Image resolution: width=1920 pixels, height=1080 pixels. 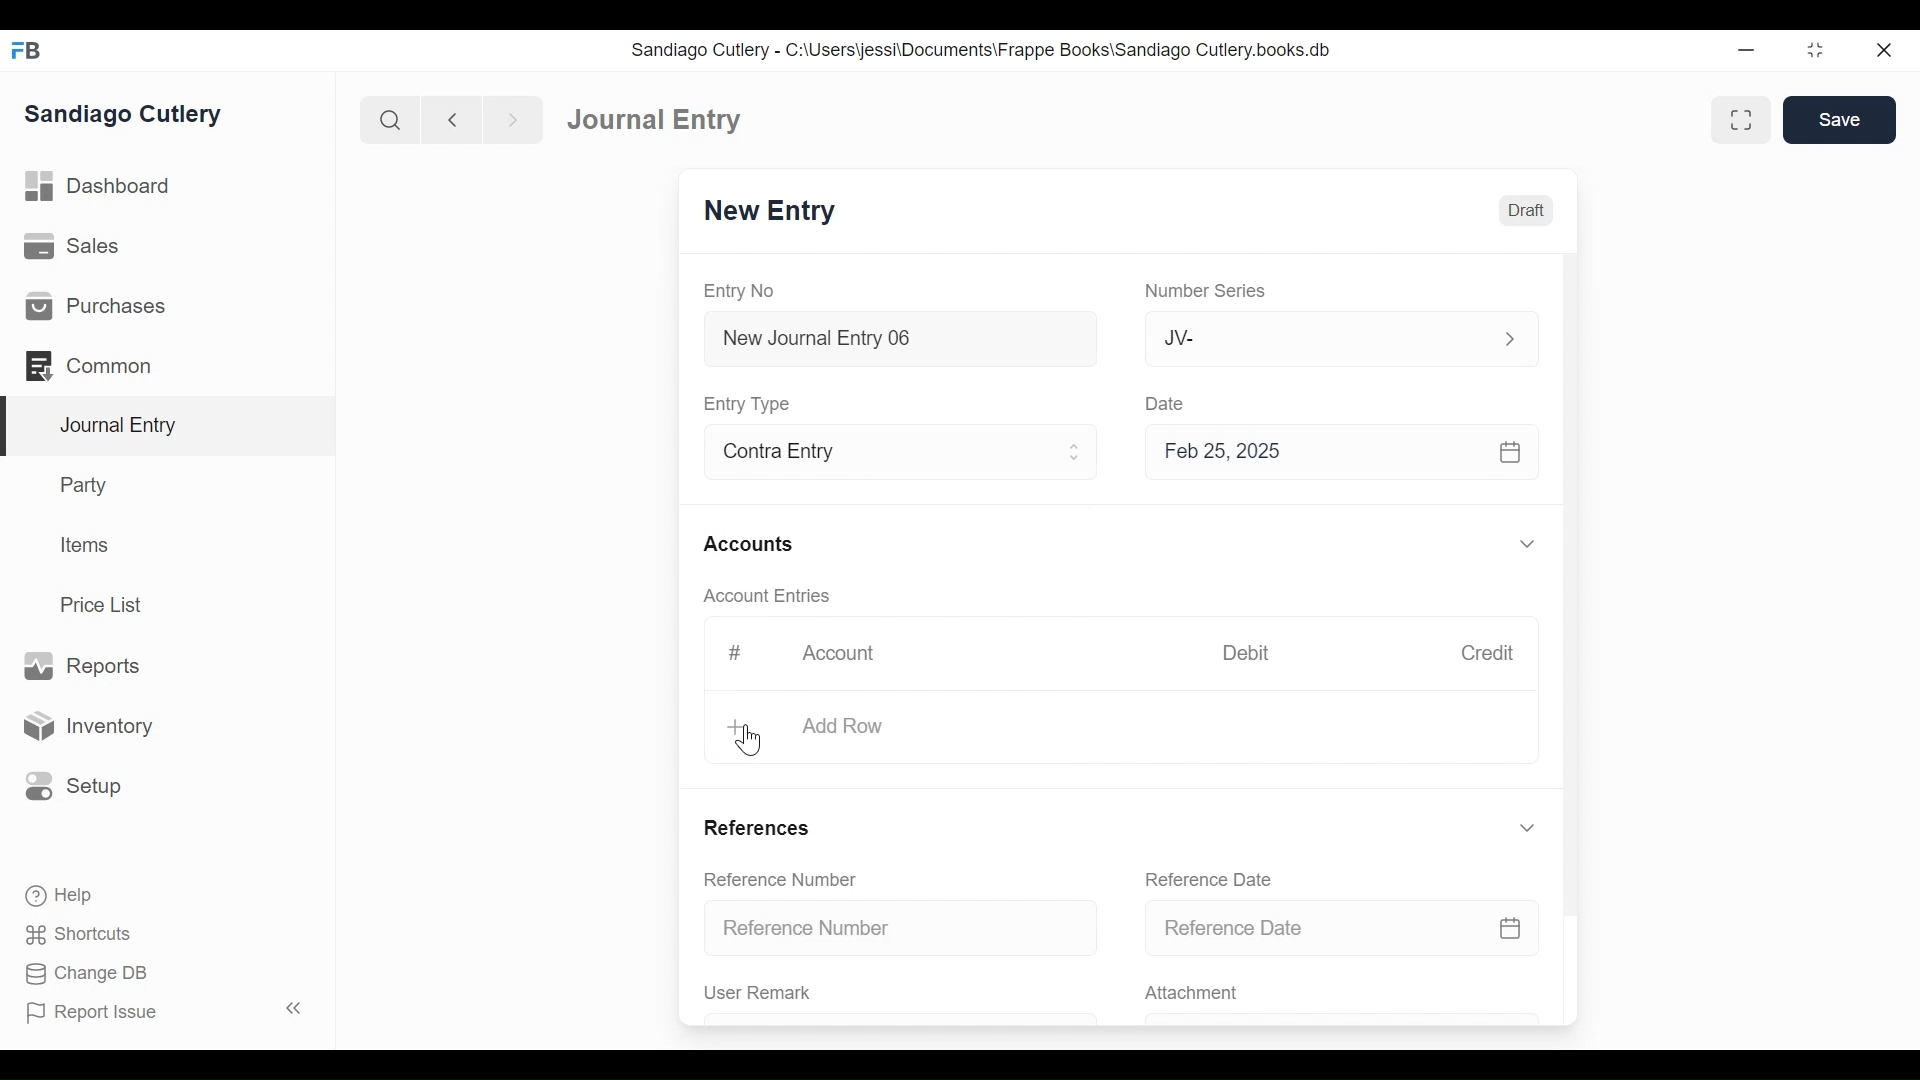 What do you see at coordinates (84, 934) in the screenshot?
I see `Shortcuts` at bounding box center [84, 934].